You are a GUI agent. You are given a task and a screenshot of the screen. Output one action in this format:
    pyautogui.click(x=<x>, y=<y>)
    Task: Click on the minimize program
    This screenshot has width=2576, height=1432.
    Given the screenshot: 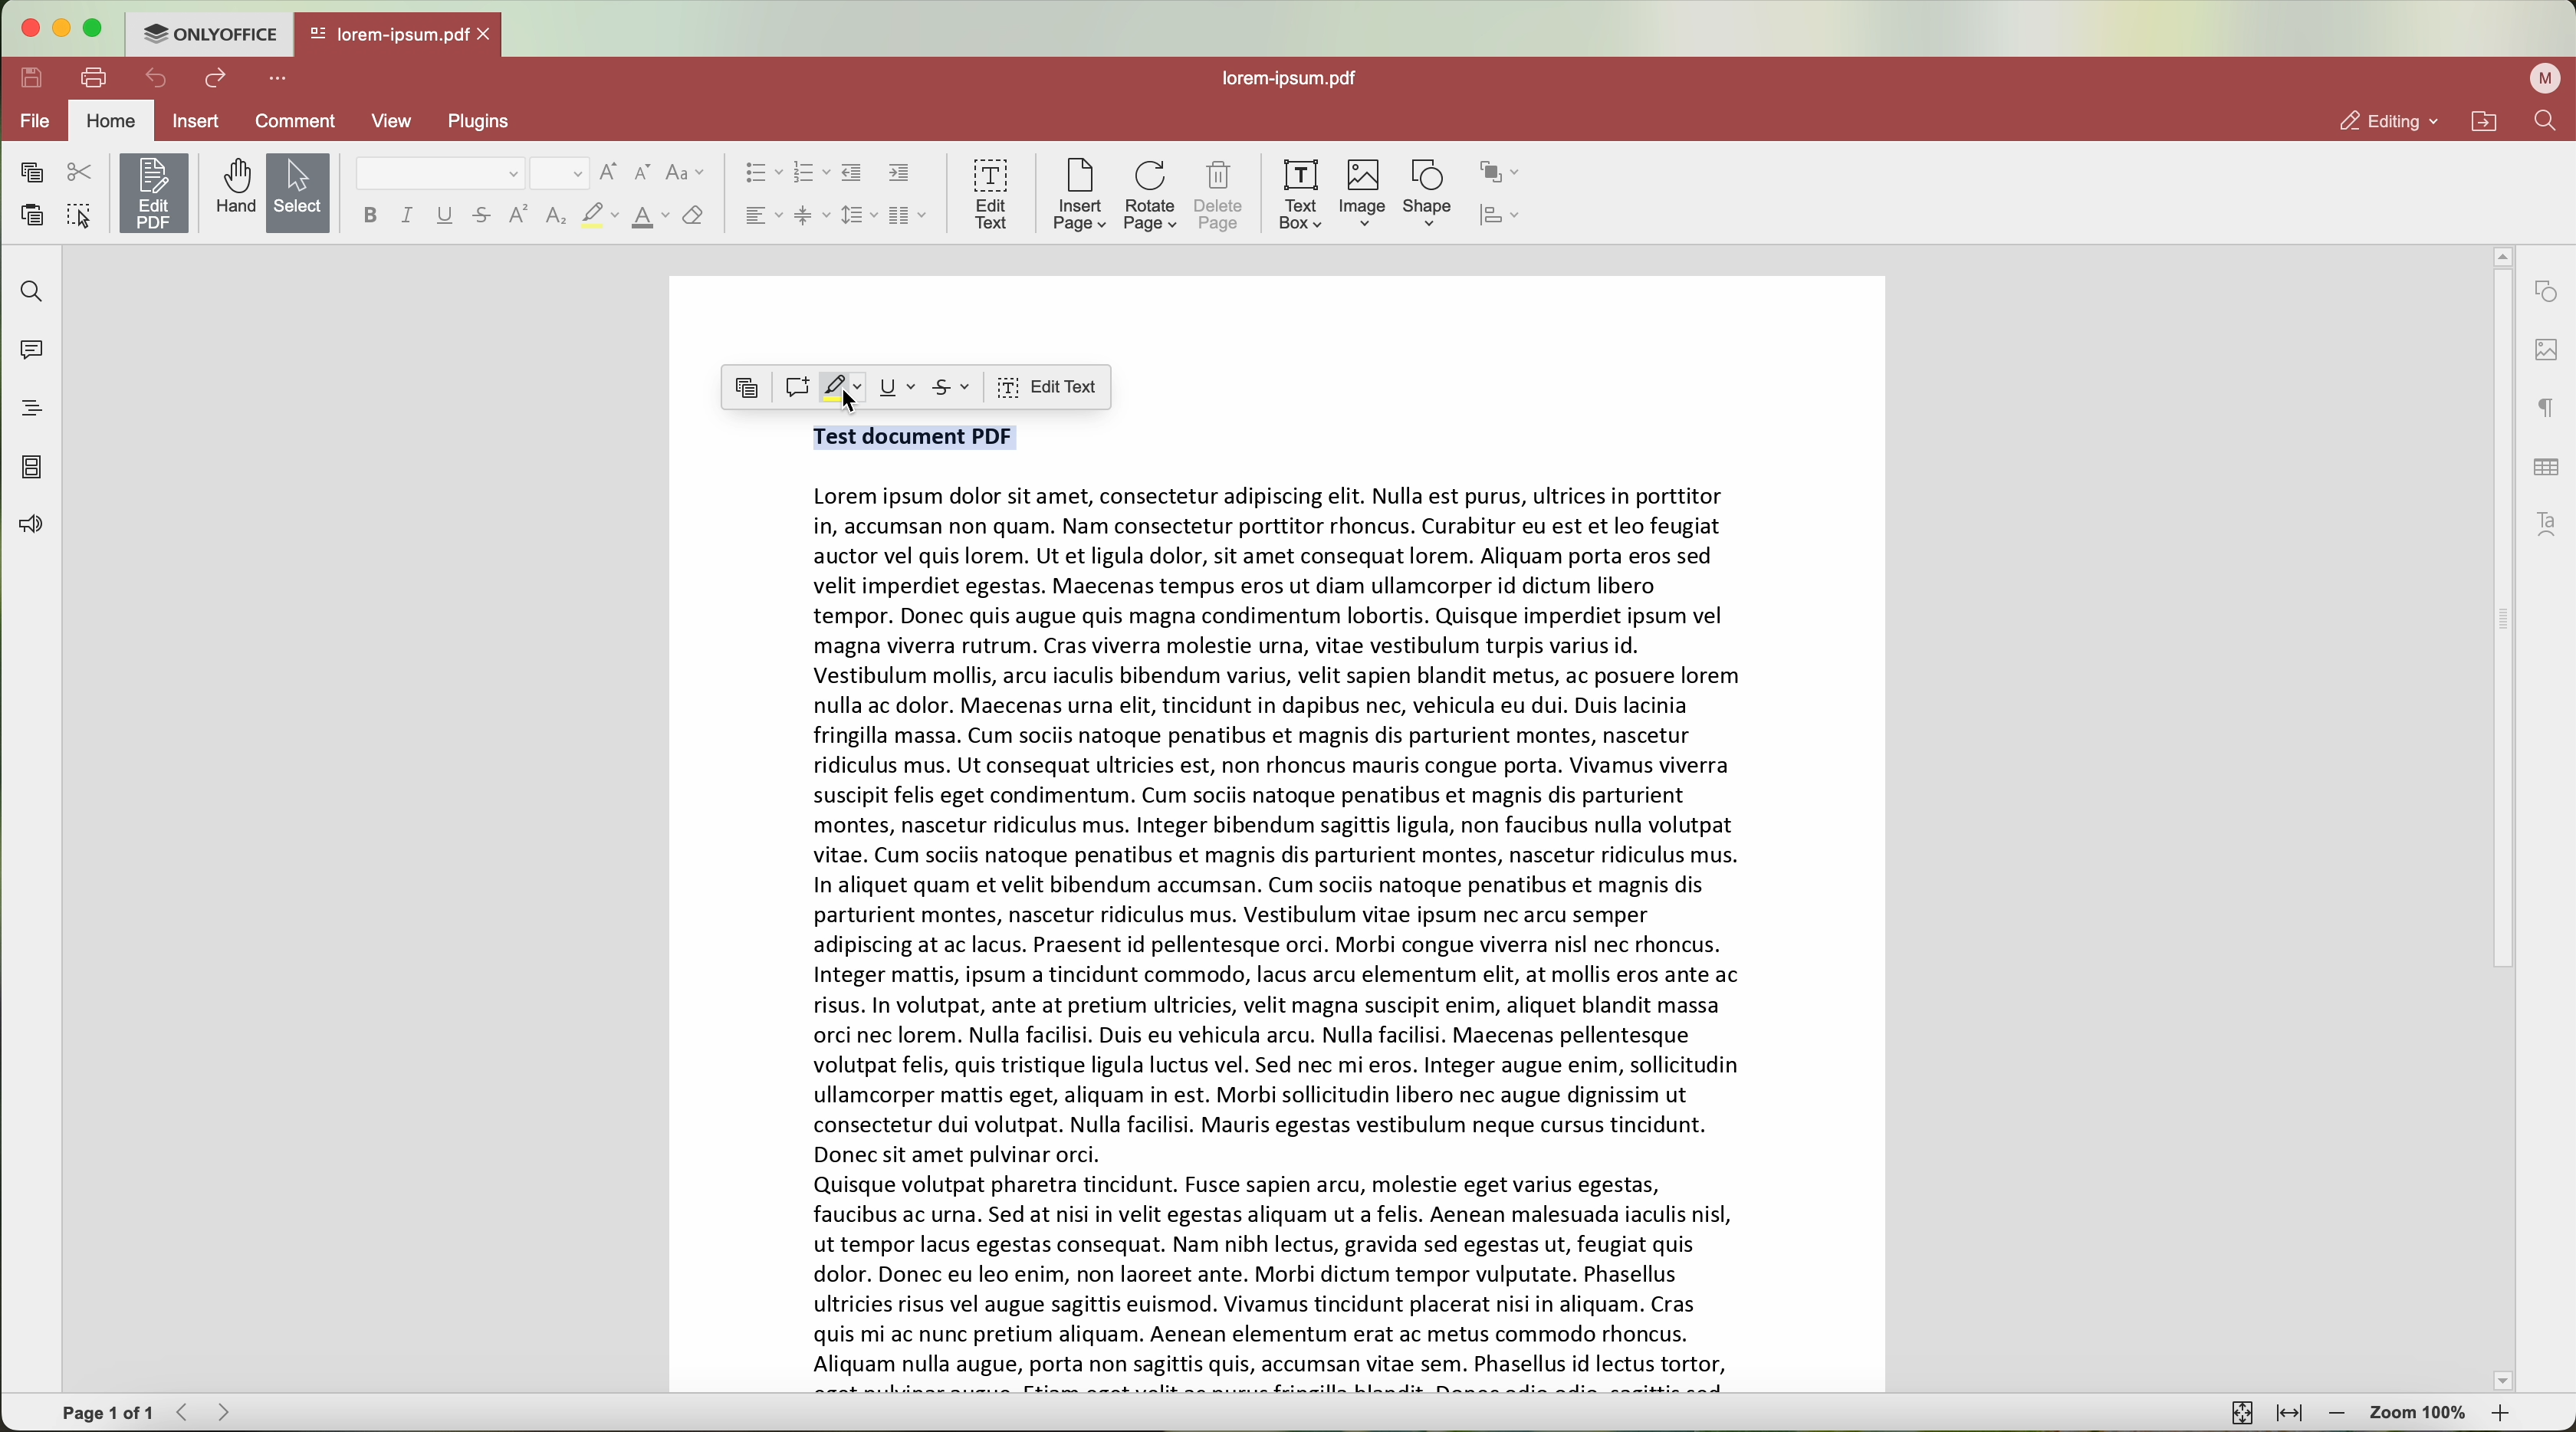 What is the action you would take?
    pyautogui.click(x=66, y=30)
    